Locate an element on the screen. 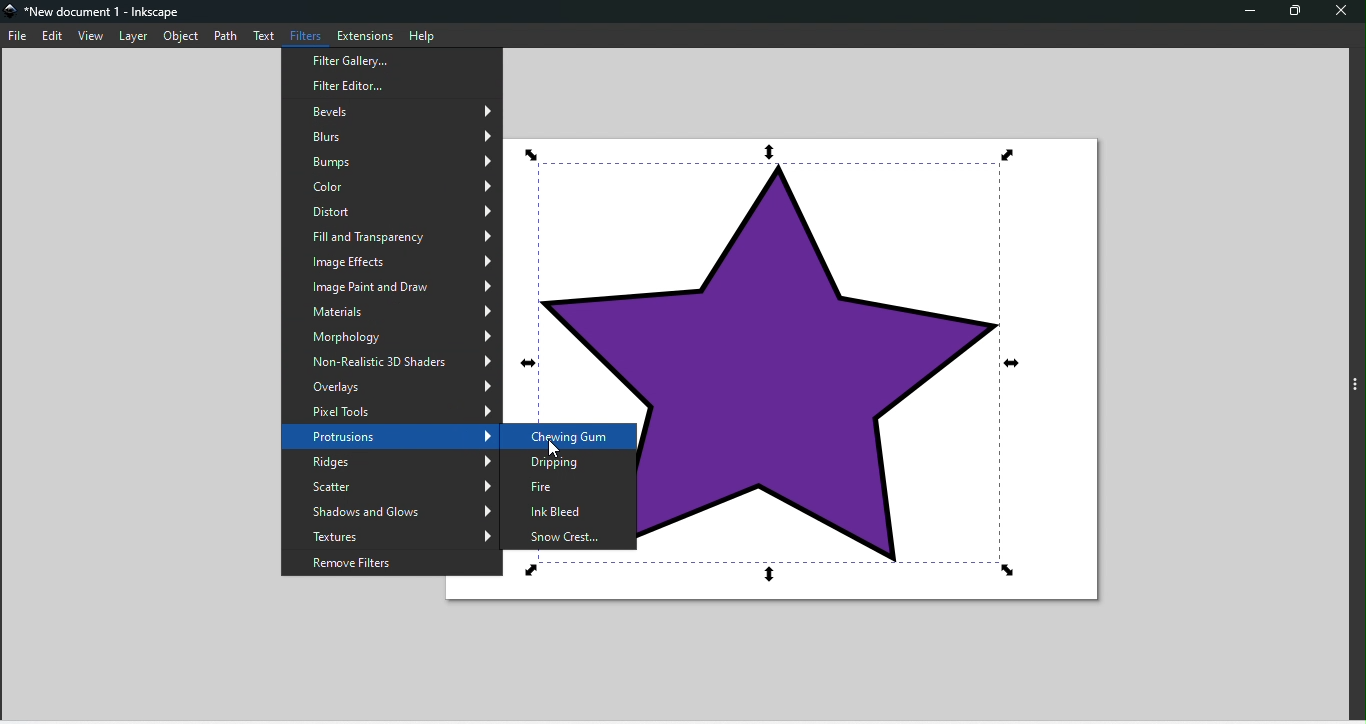  Edit is located at coordinates (56, 37).